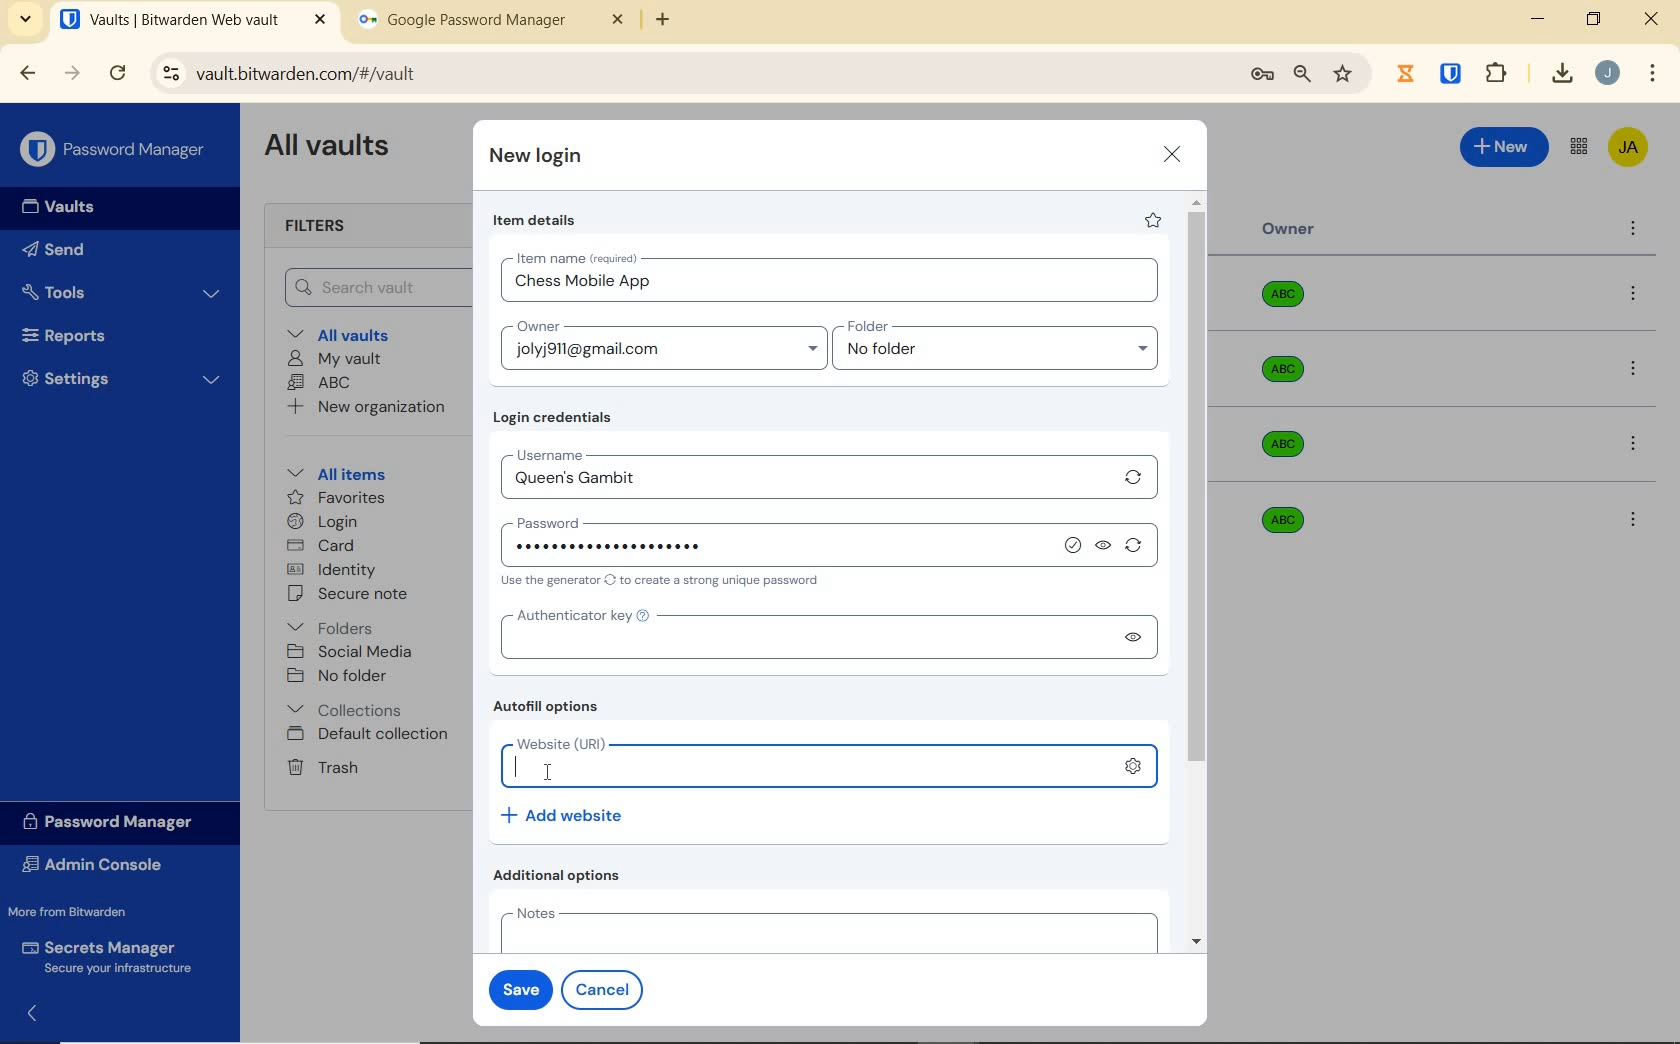 The height and width of the screenshot is (1044, 1680). I want to click on jolyj91@gmail.com, so click(667, 353).